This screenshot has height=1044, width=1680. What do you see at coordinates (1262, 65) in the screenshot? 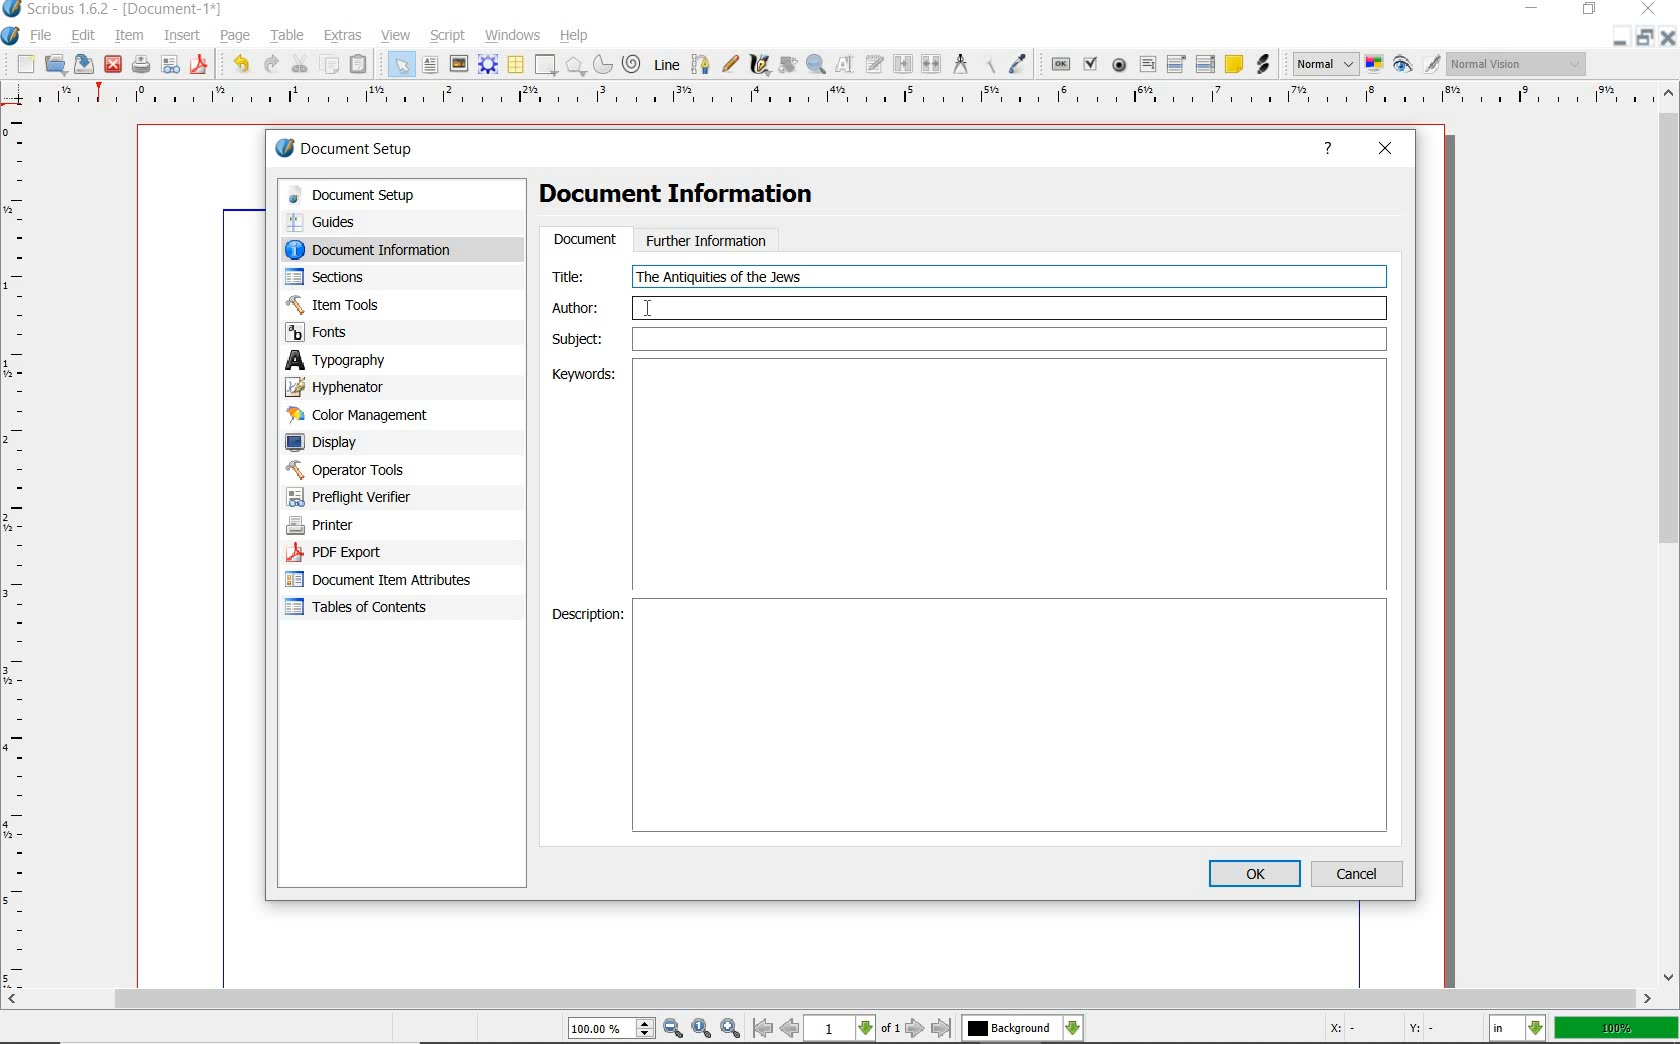
I see `link annotation` at bounding box center [1262, 65].